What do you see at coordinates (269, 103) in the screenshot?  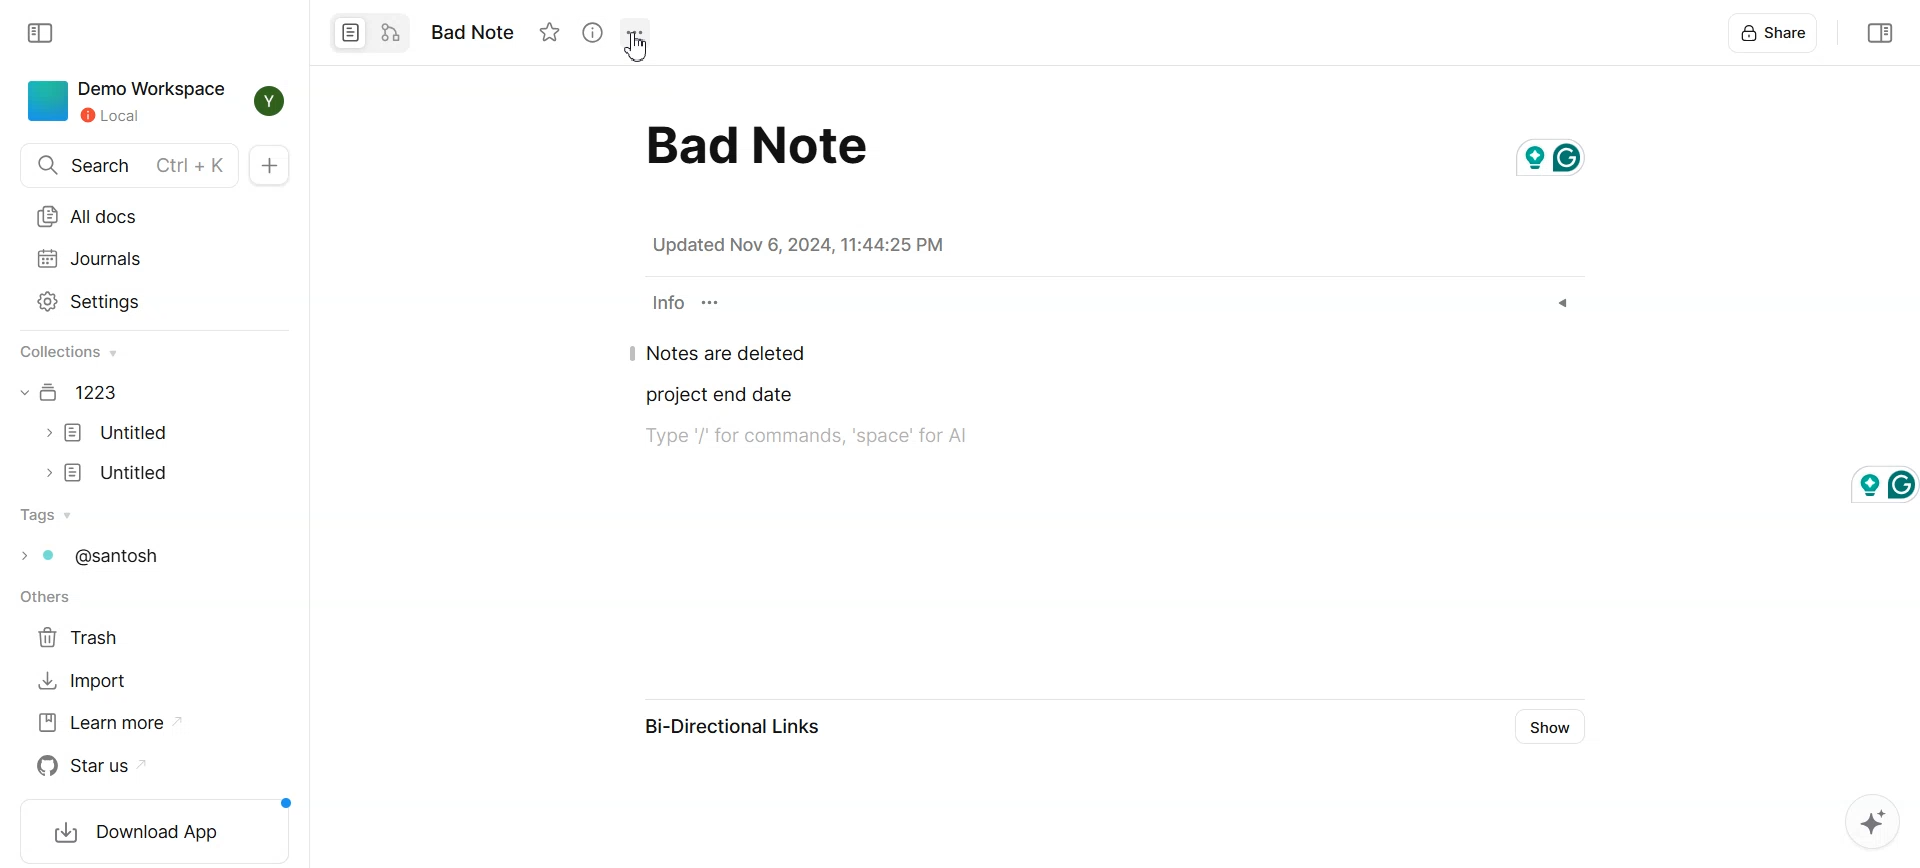 I see `Profile` at bounding box center [269, 103].